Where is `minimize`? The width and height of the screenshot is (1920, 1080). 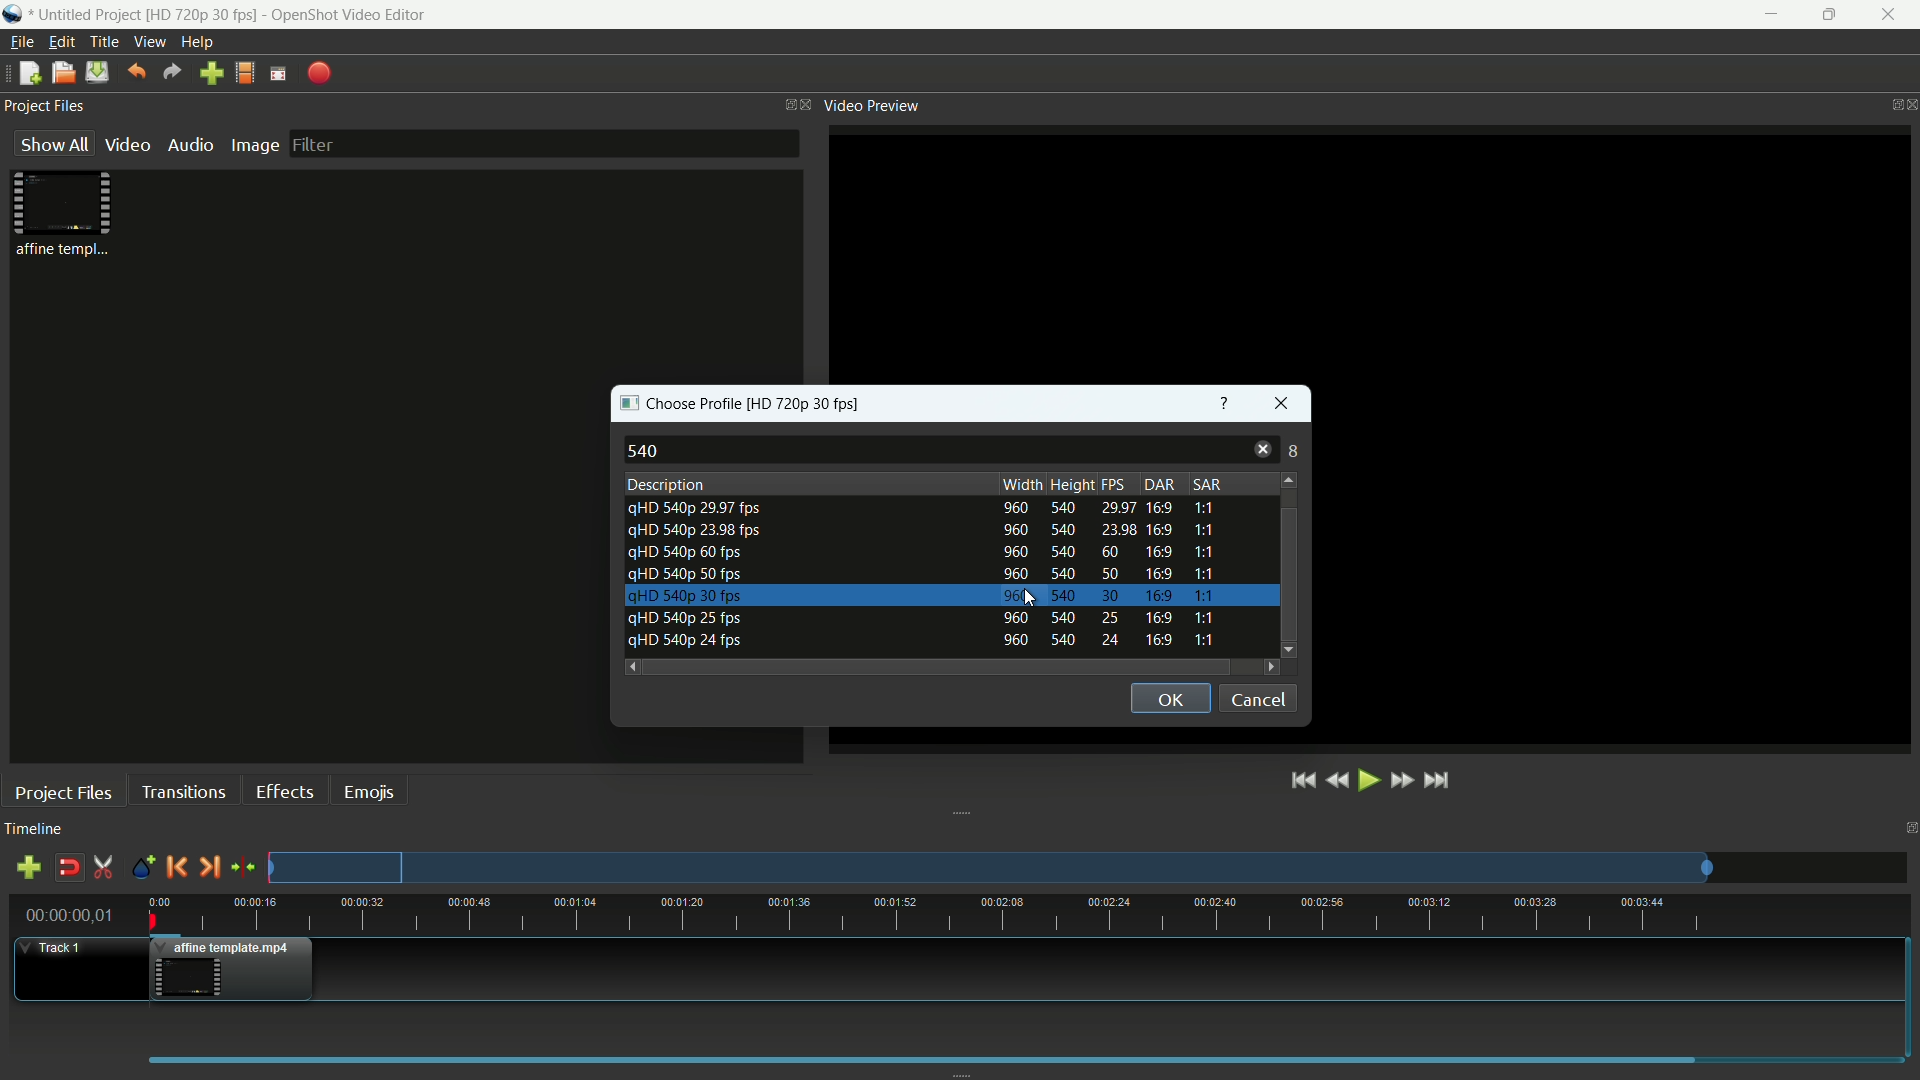
minimize is located at coordinates (1768, 14).